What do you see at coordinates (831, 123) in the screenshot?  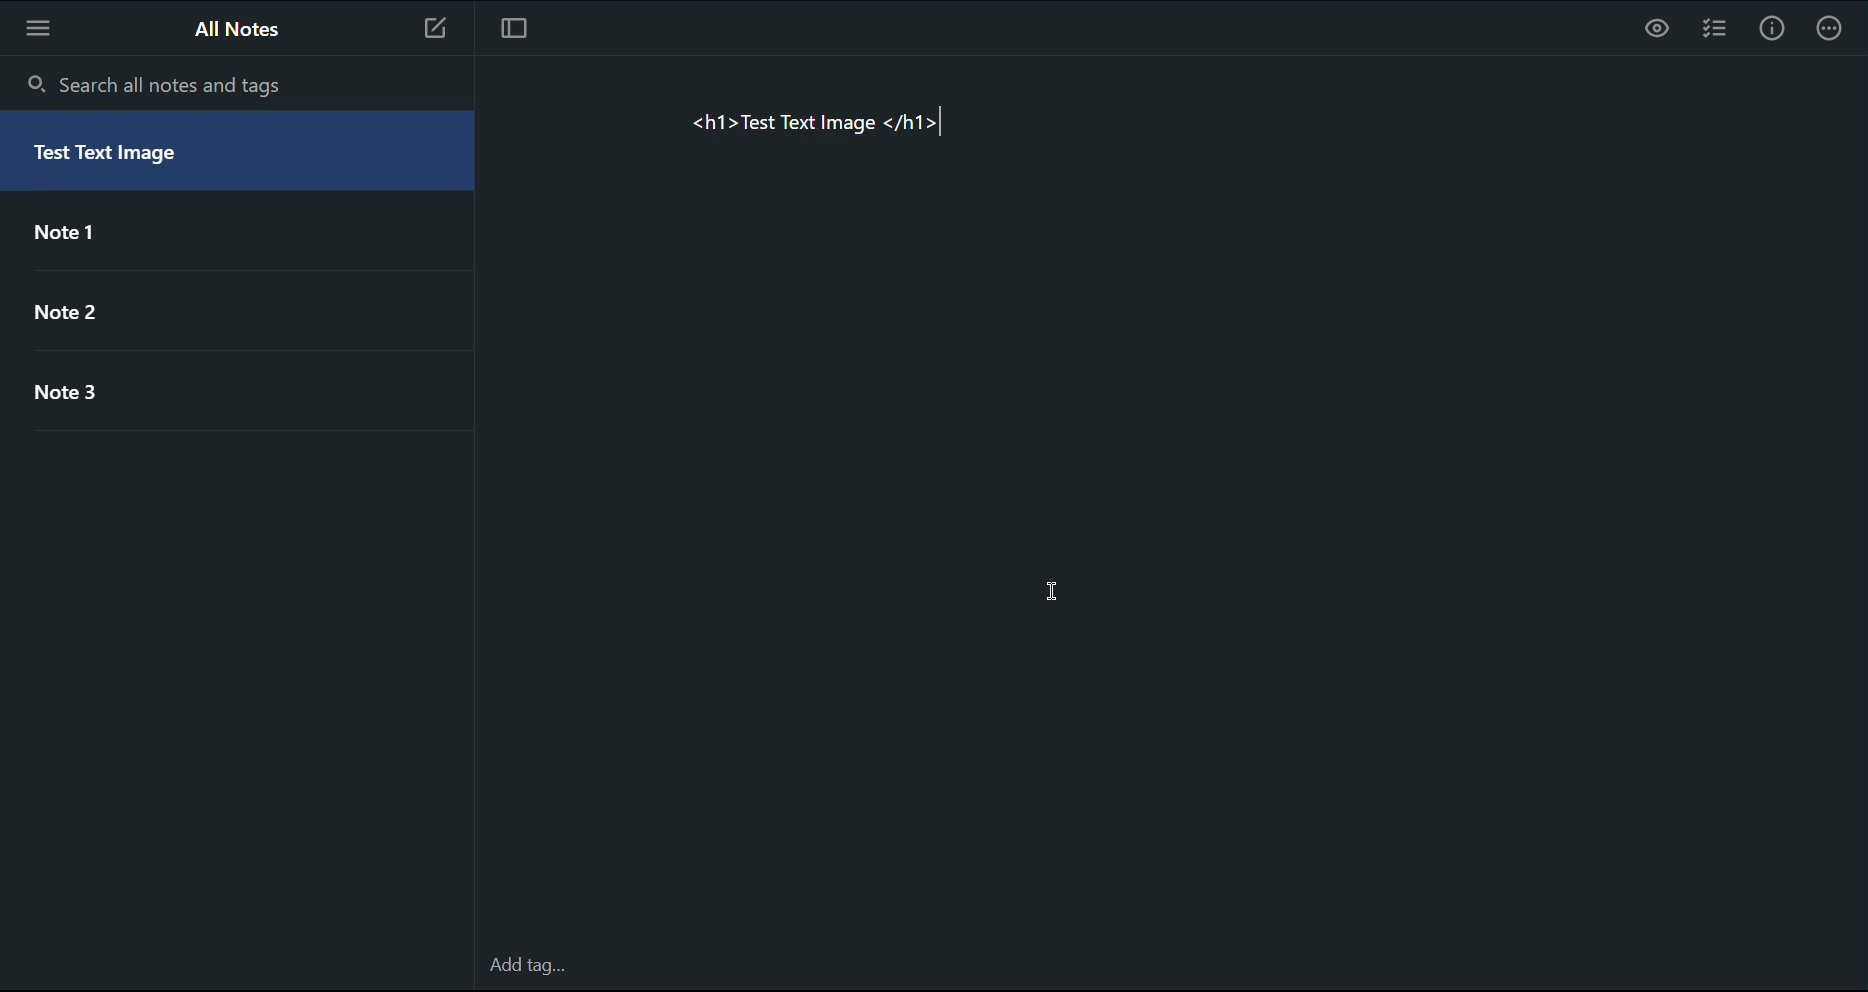 I see `<h1>Test Text Image </h1>|` at bounding box center [831, 123].